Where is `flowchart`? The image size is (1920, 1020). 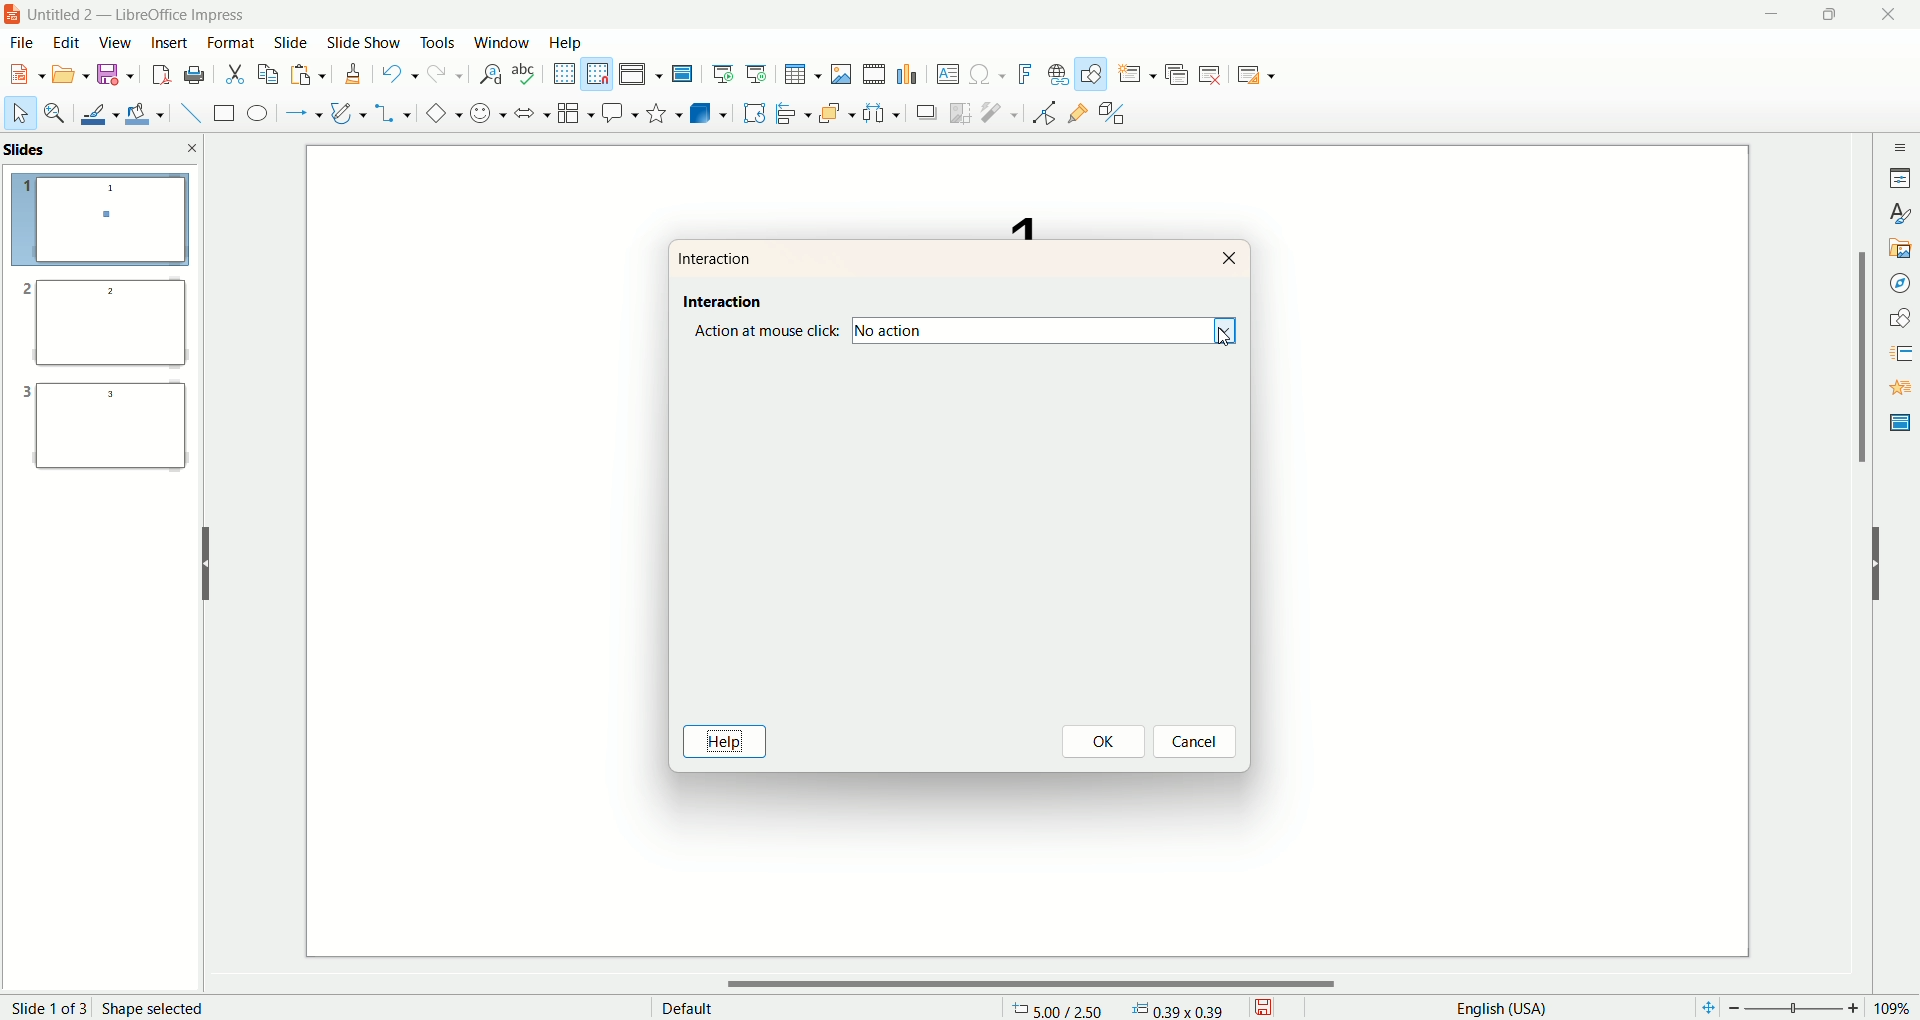 flowchart is located at coordinates (572, 114).